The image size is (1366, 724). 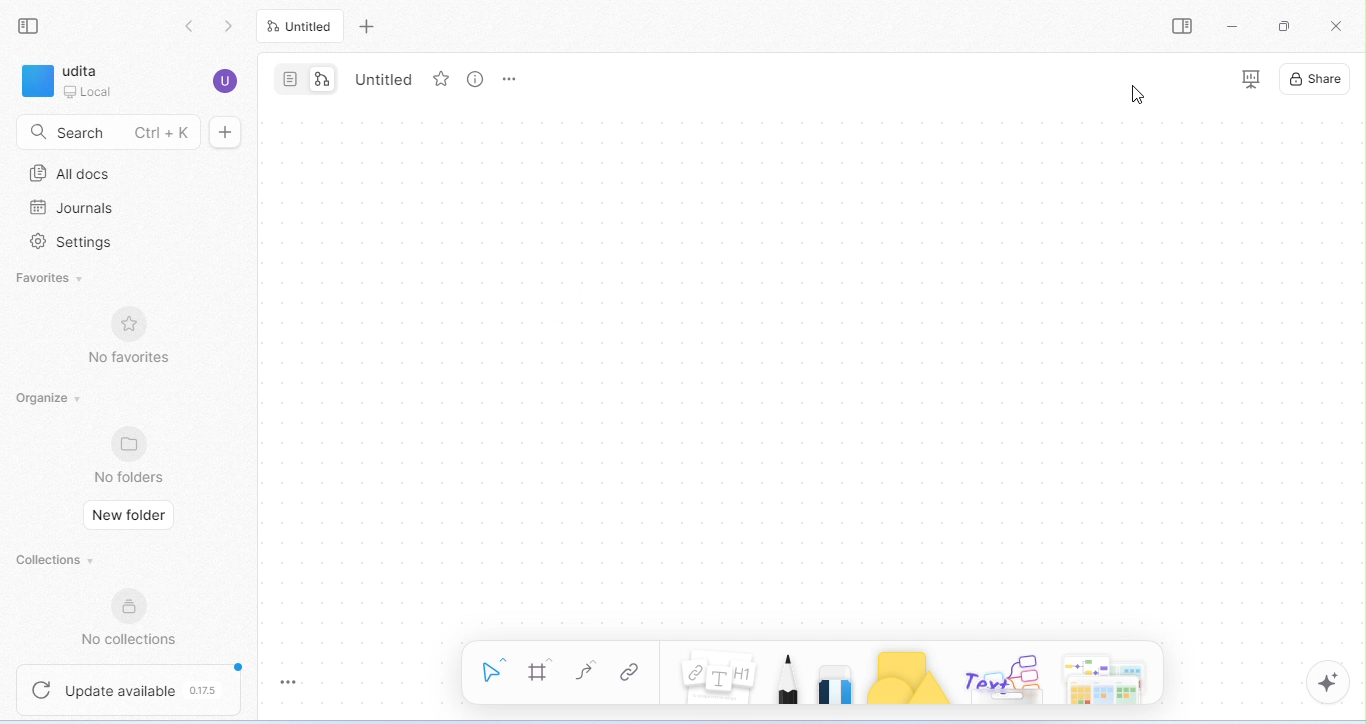 I want to click on page mode, so click(x=288, y=79).